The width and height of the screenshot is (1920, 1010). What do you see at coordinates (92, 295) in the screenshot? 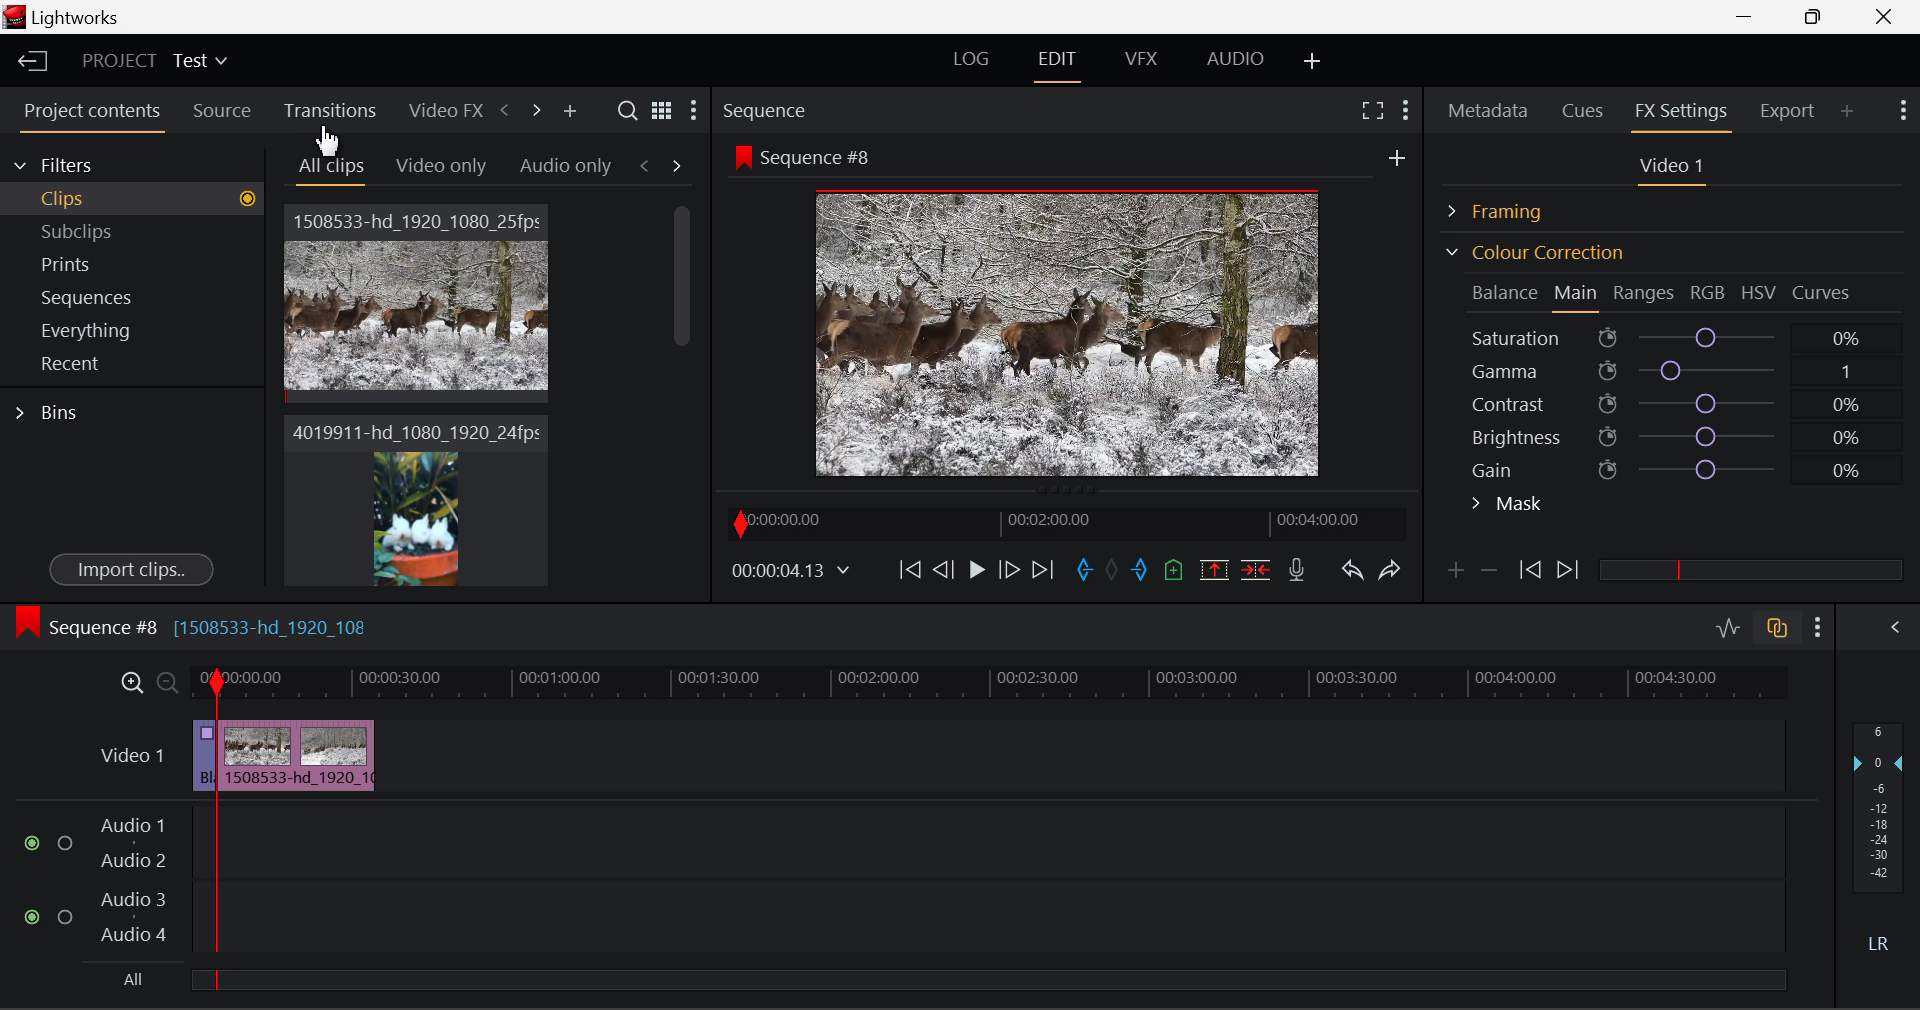
I see `Sequences` at bounding box center [92, 295].